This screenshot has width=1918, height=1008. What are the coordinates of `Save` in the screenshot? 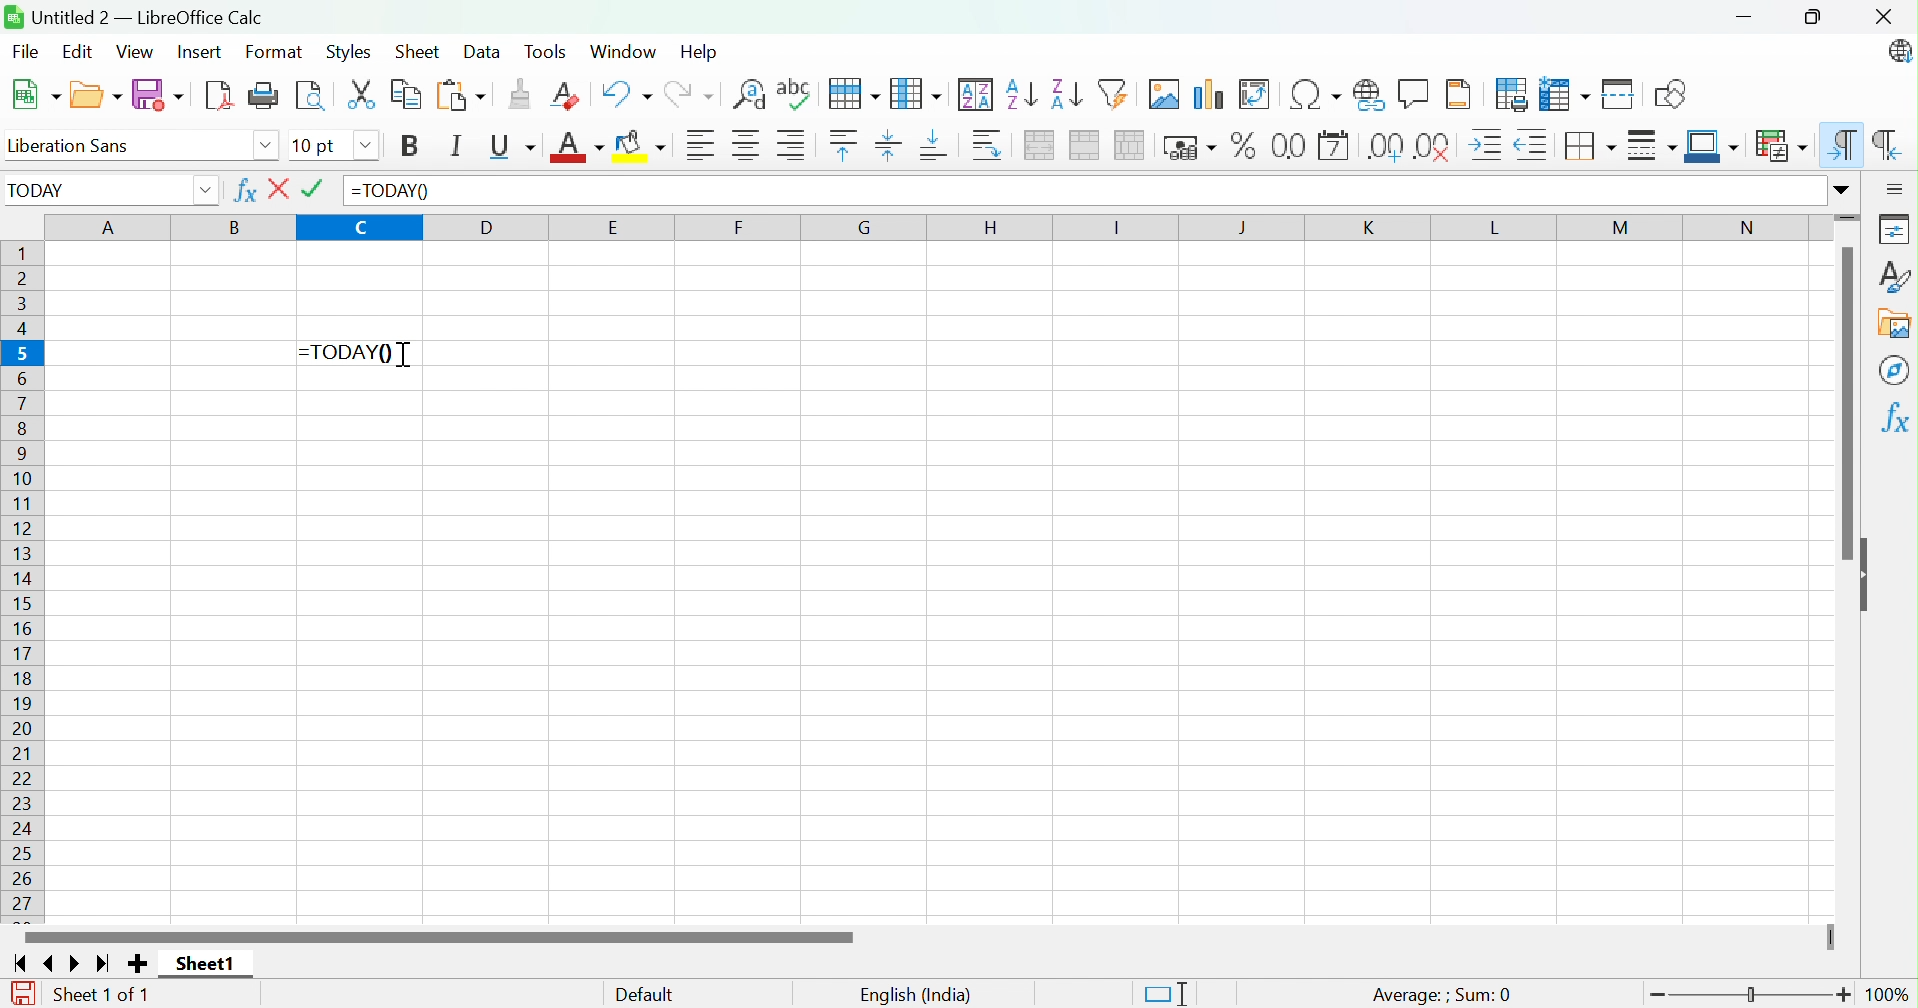 It's located at (160, 93).